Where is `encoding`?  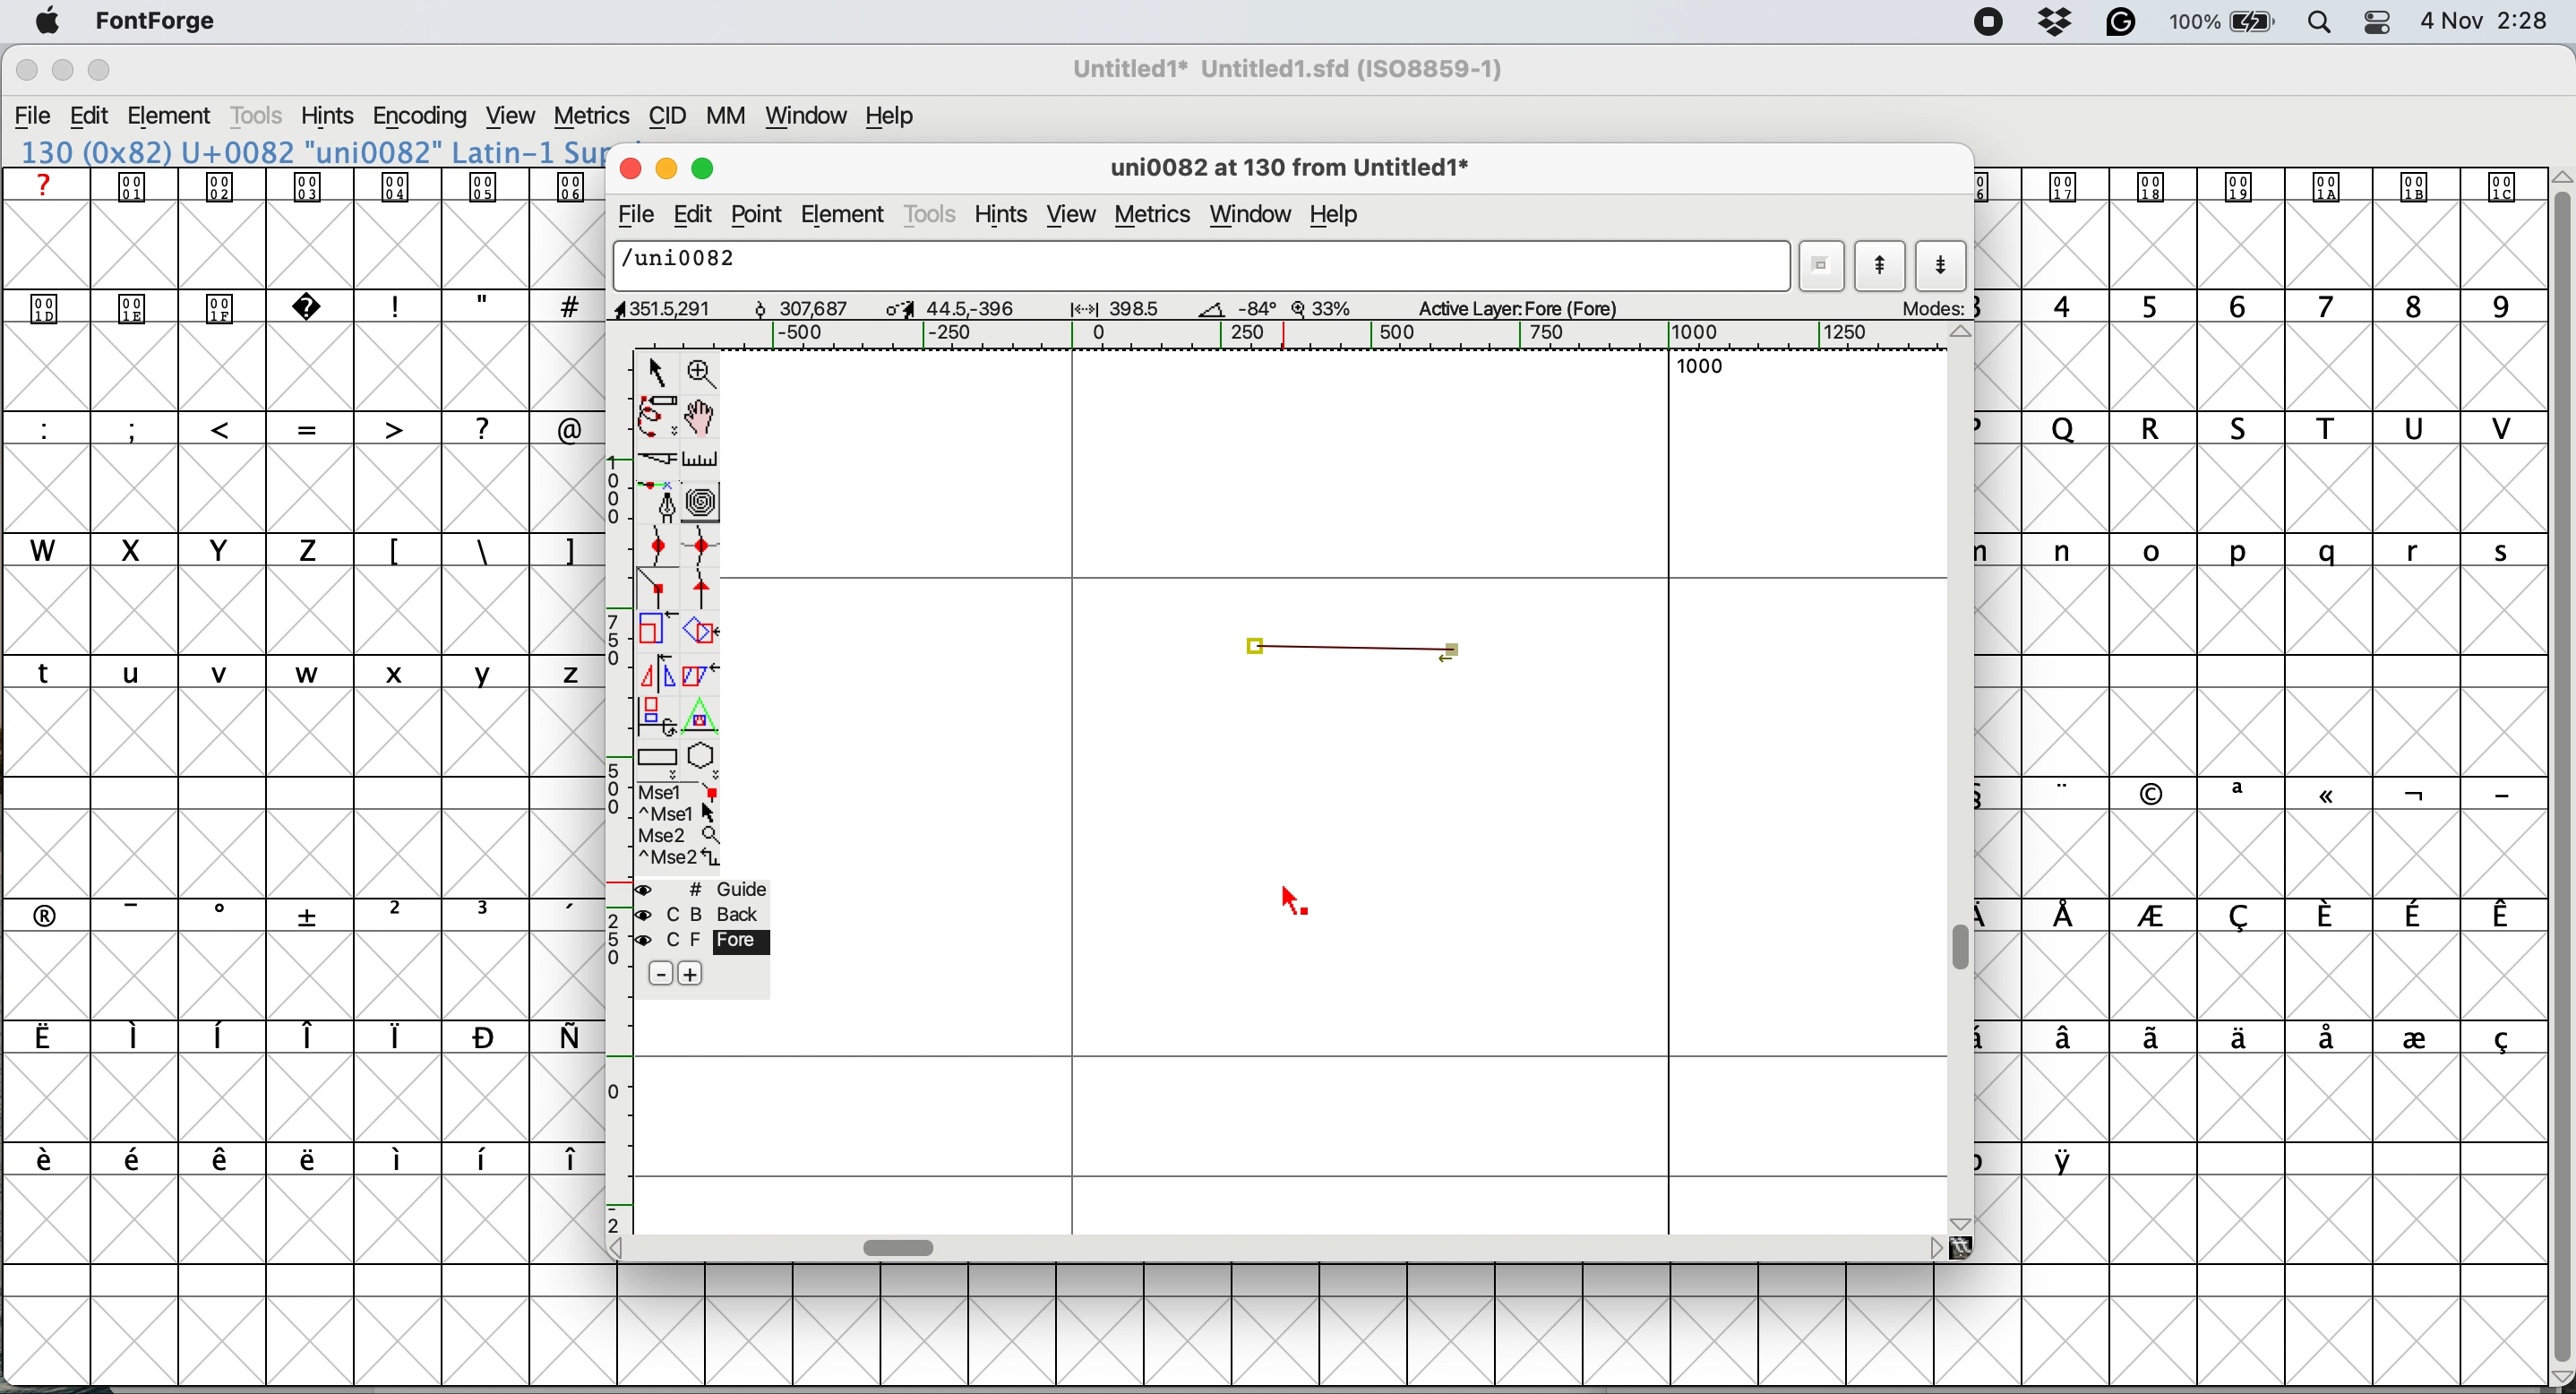 encoding is located at coordinates (422, 117).